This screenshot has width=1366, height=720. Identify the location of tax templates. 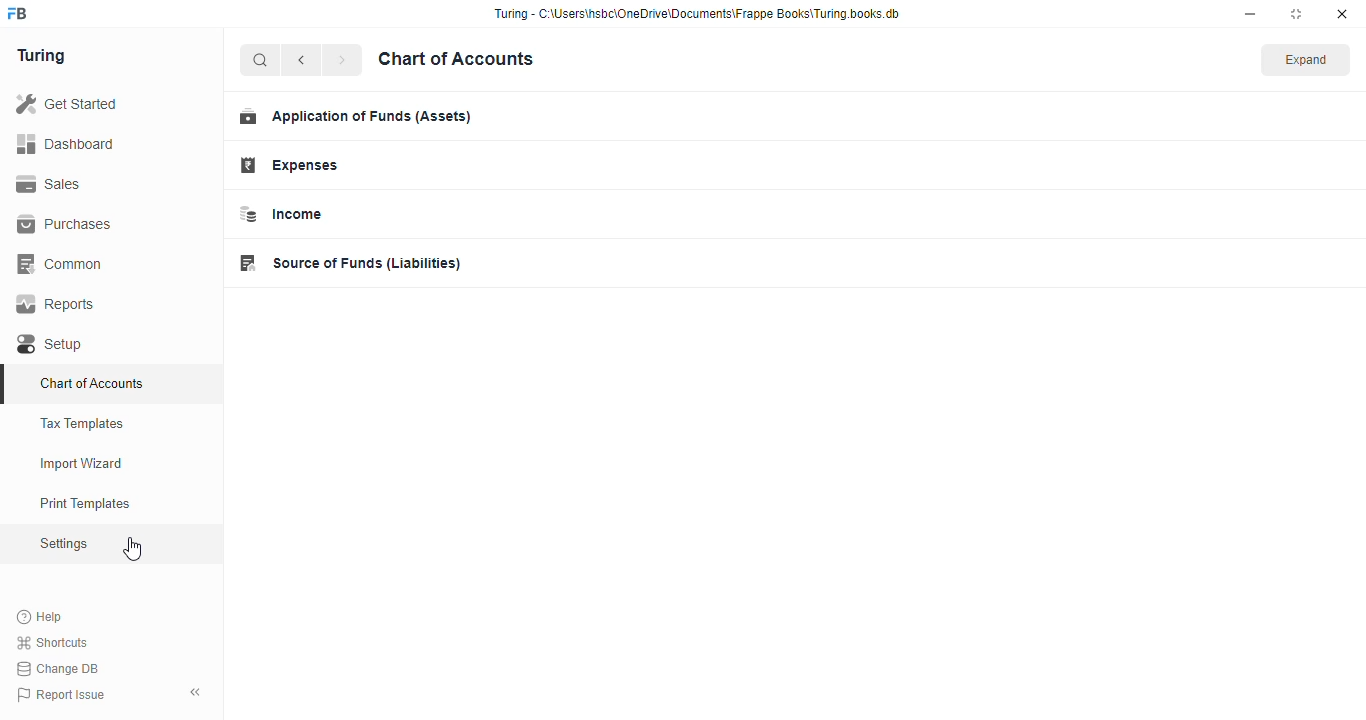
(81, 423).